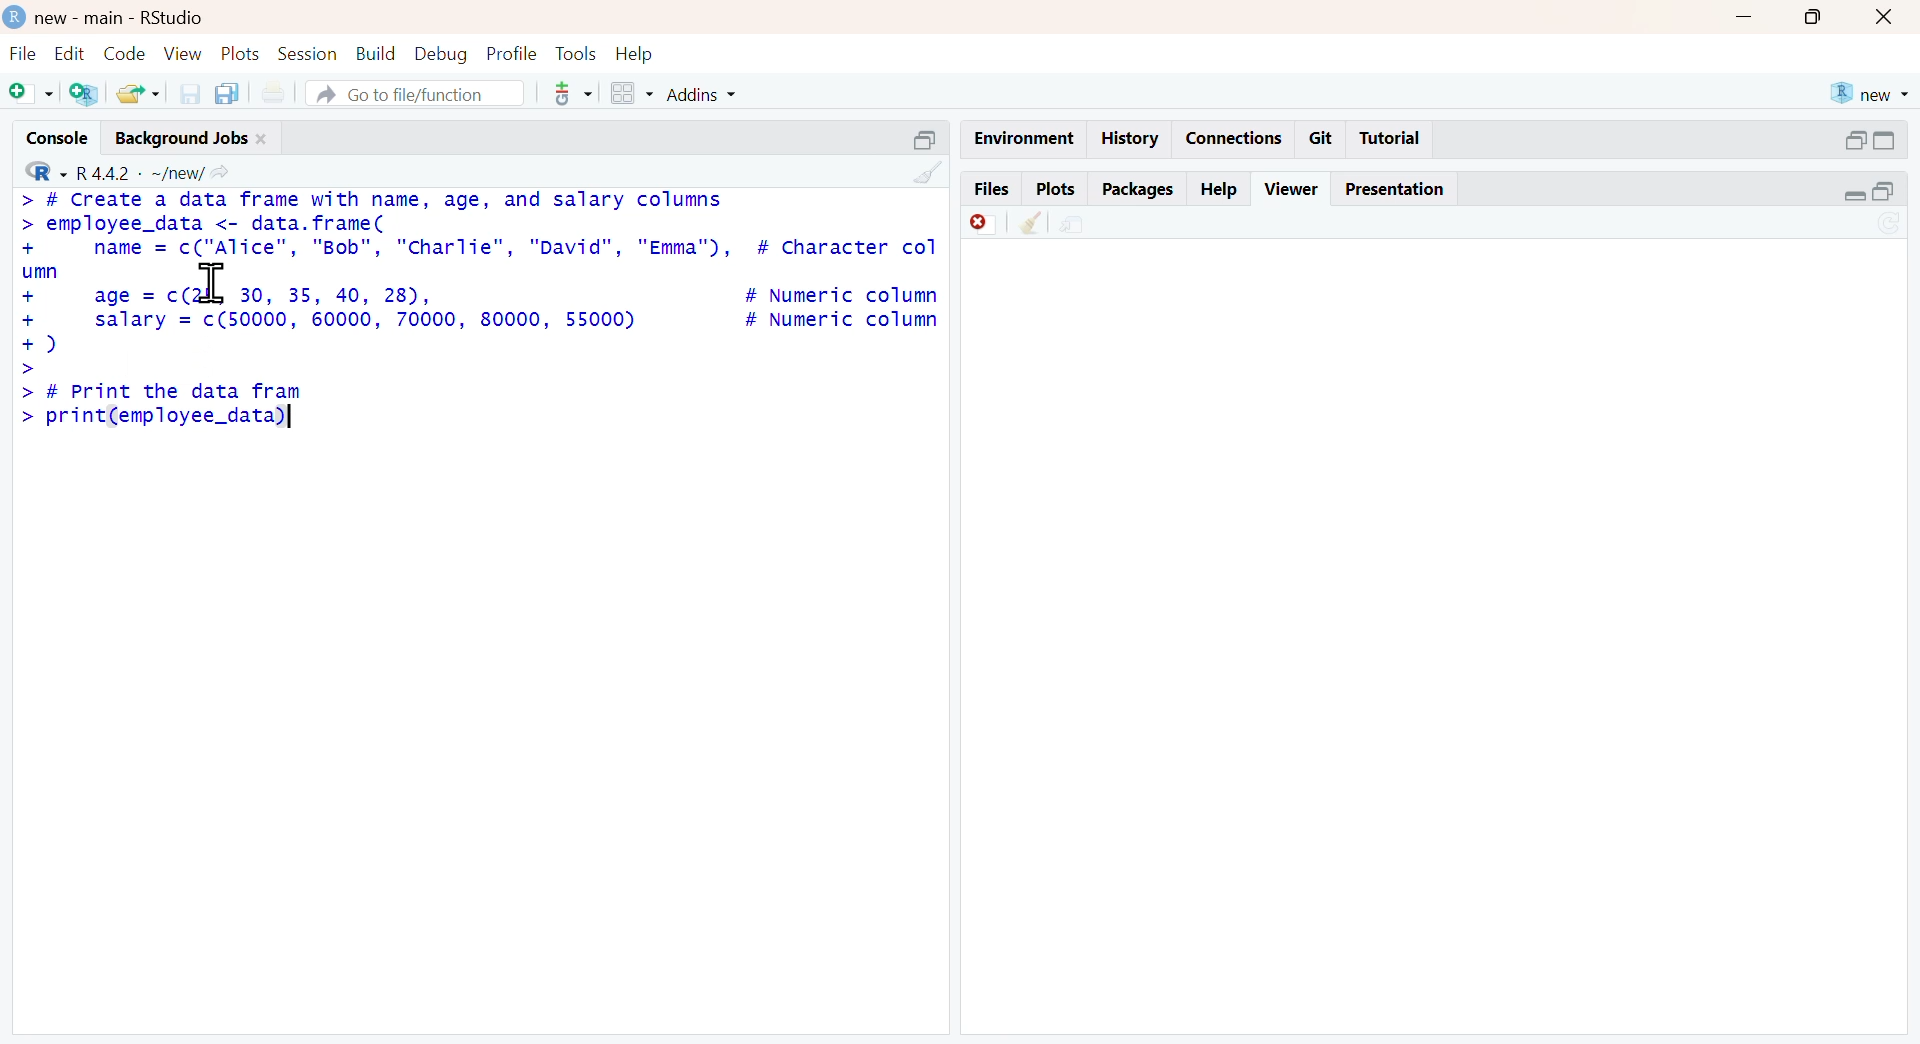 The image size is (1920, 1044). Describe the element at coordinates (406, 94) in the screenshot. I see `A Go to file/function` at that location.